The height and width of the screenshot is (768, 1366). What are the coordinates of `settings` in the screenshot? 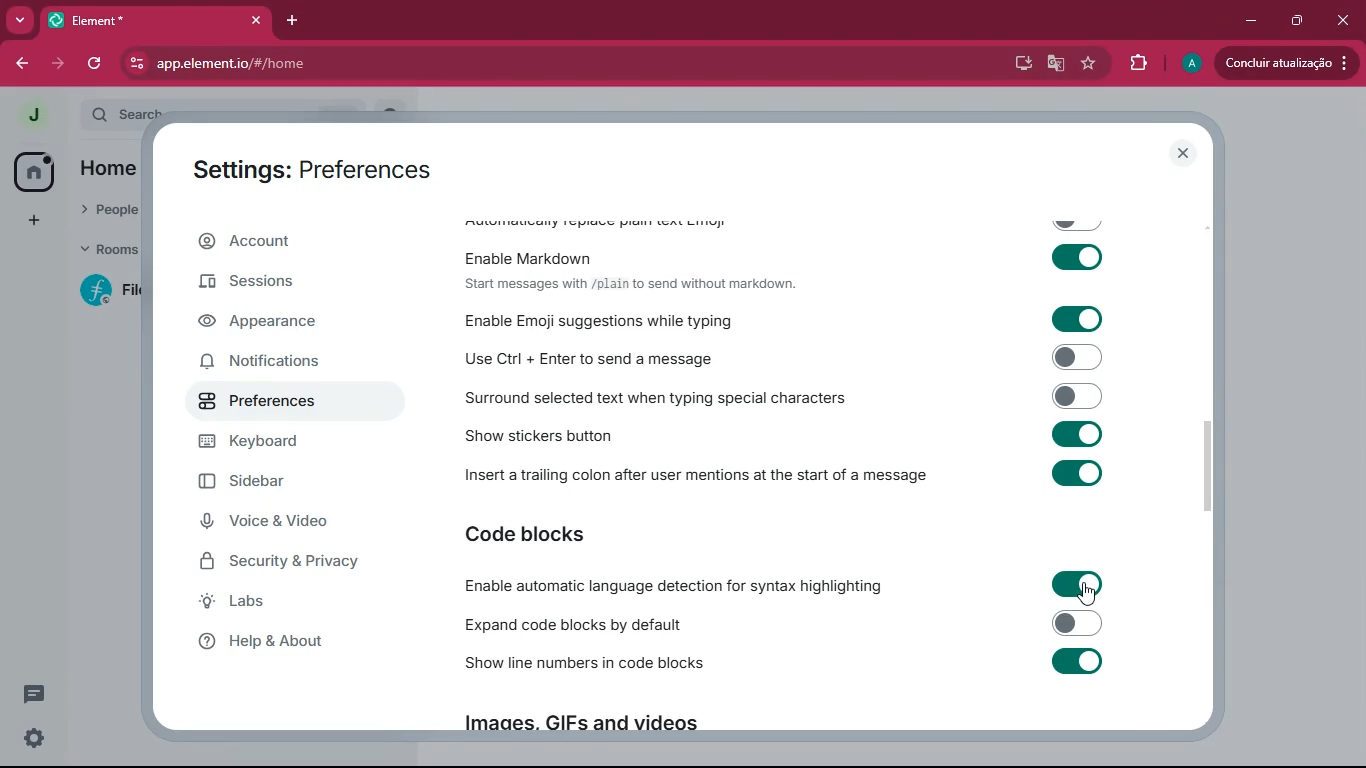 It's located at (29, 740).